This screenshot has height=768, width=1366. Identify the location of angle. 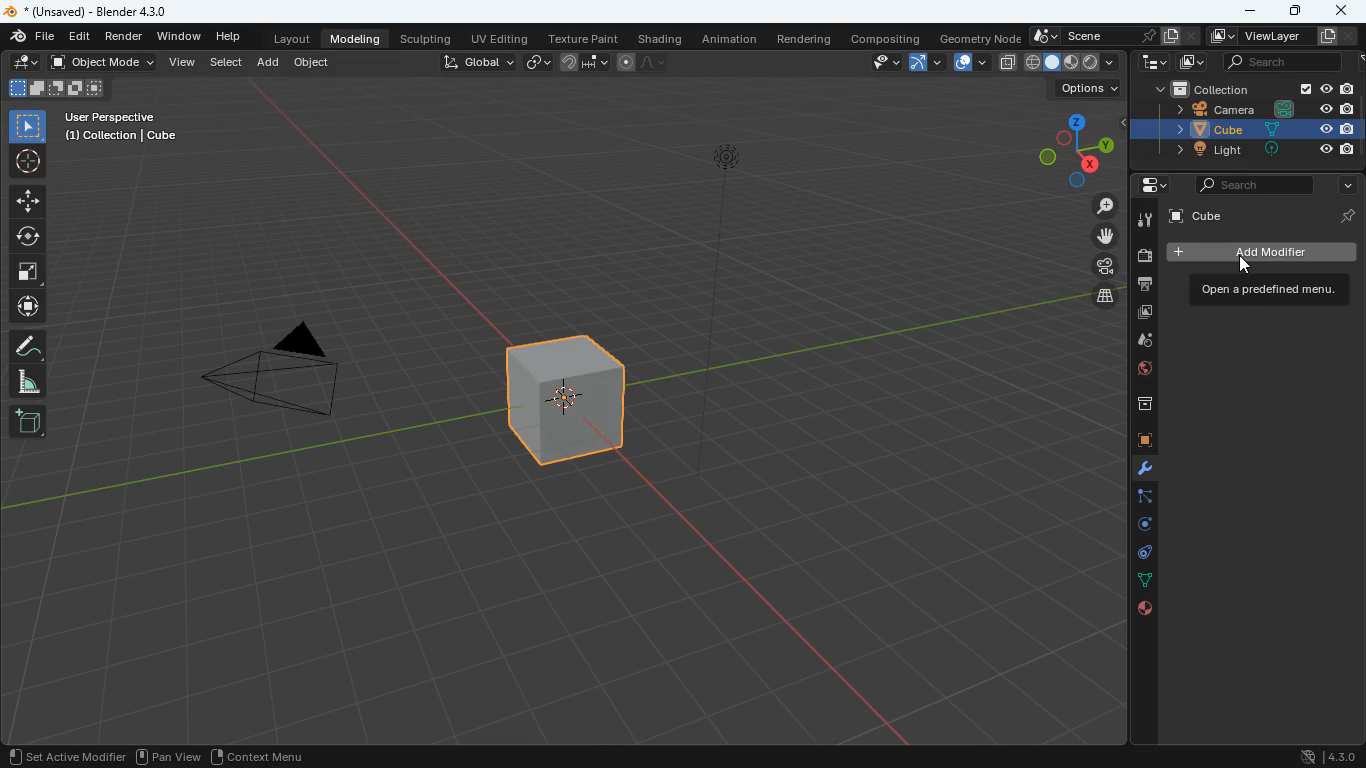
(36, 382).